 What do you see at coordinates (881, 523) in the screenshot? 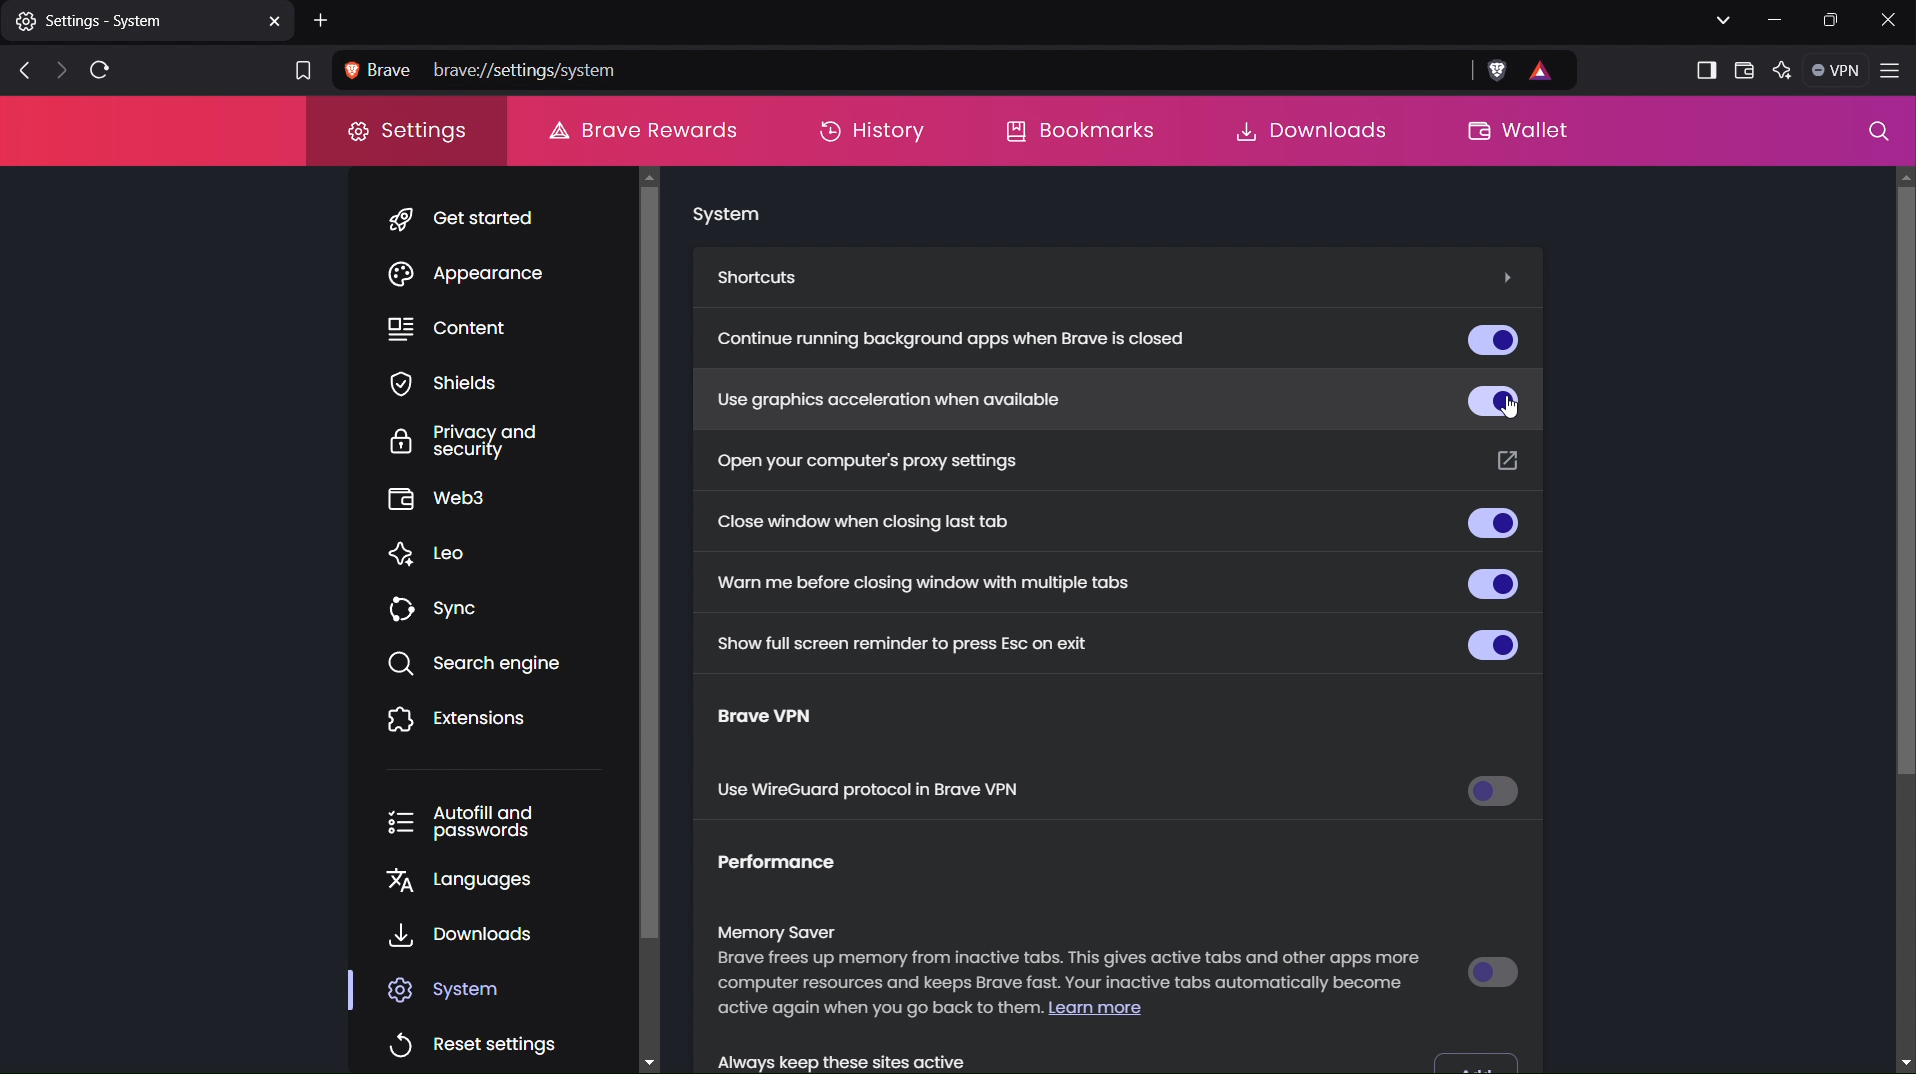
I see `Close window when closing last tab` at bounding box center [881, 523].